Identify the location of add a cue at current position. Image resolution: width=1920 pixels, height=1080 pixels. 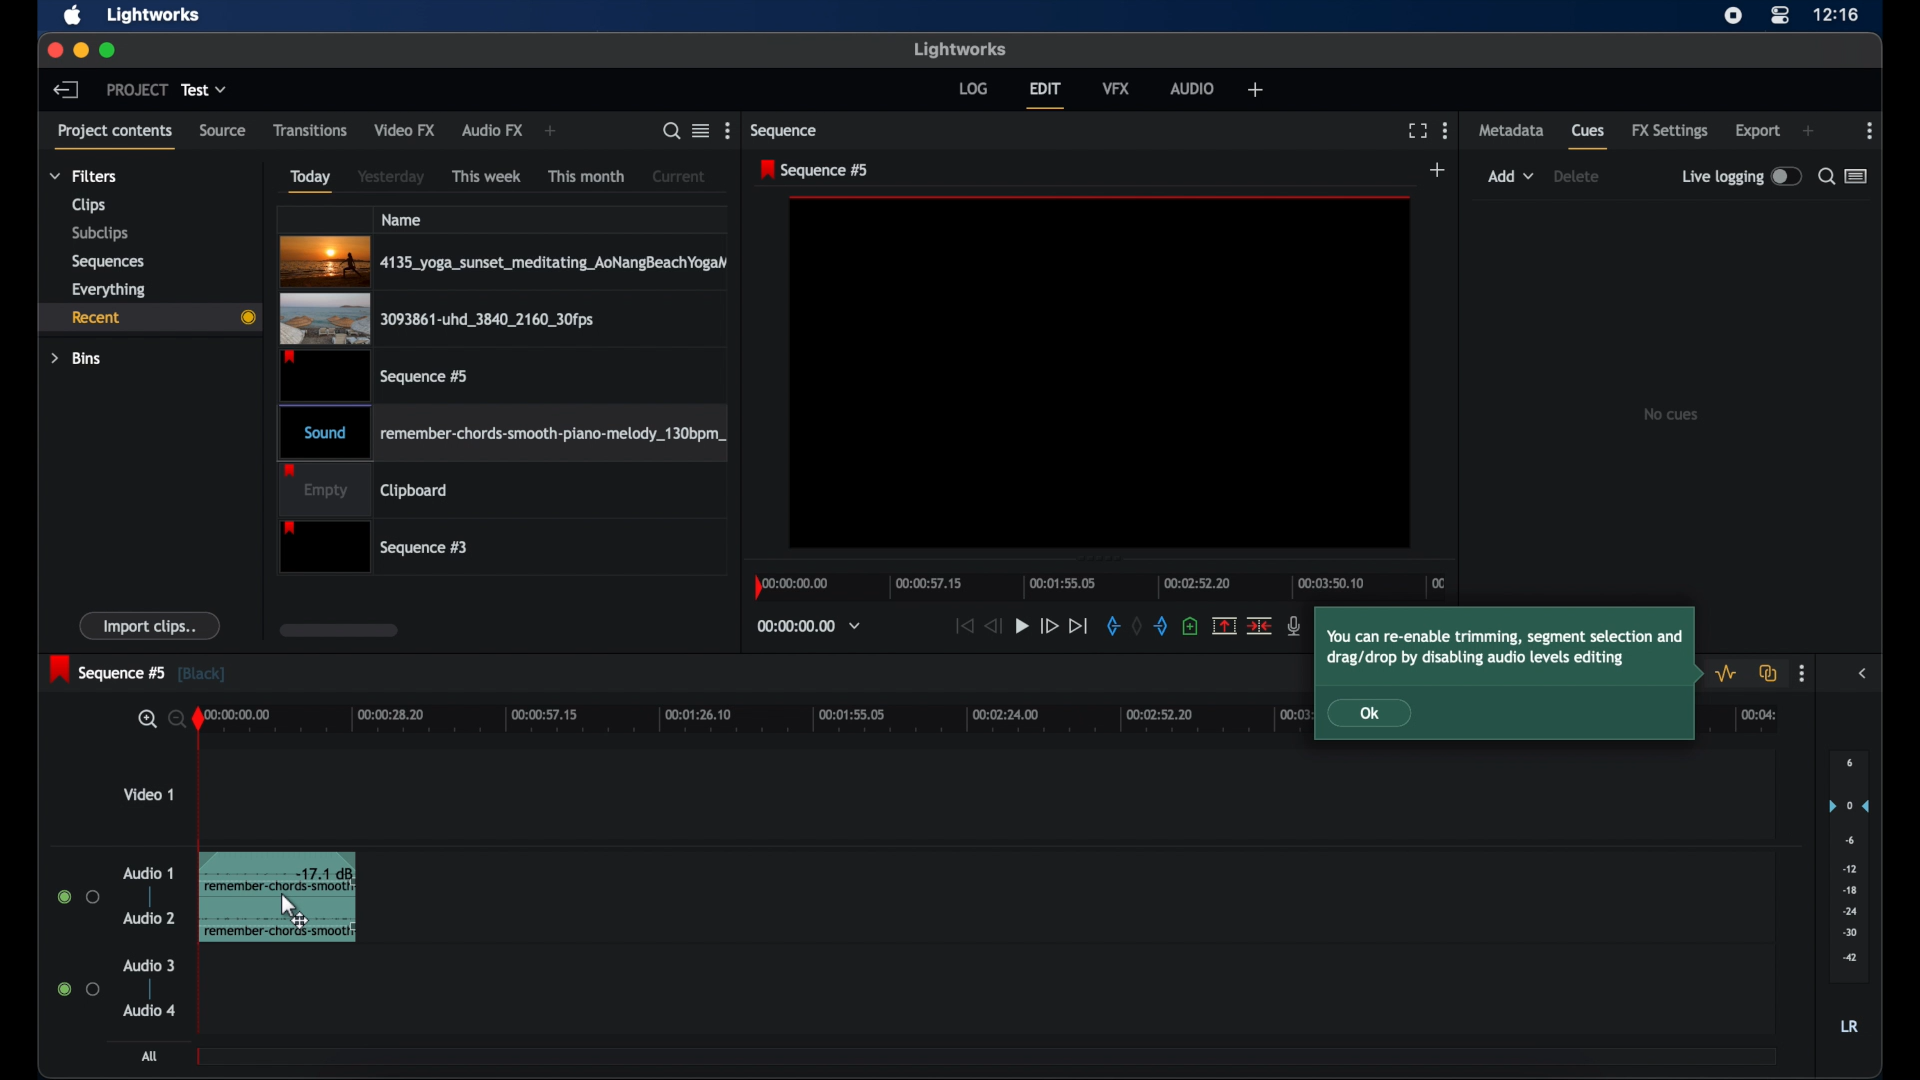
(1190, 626).